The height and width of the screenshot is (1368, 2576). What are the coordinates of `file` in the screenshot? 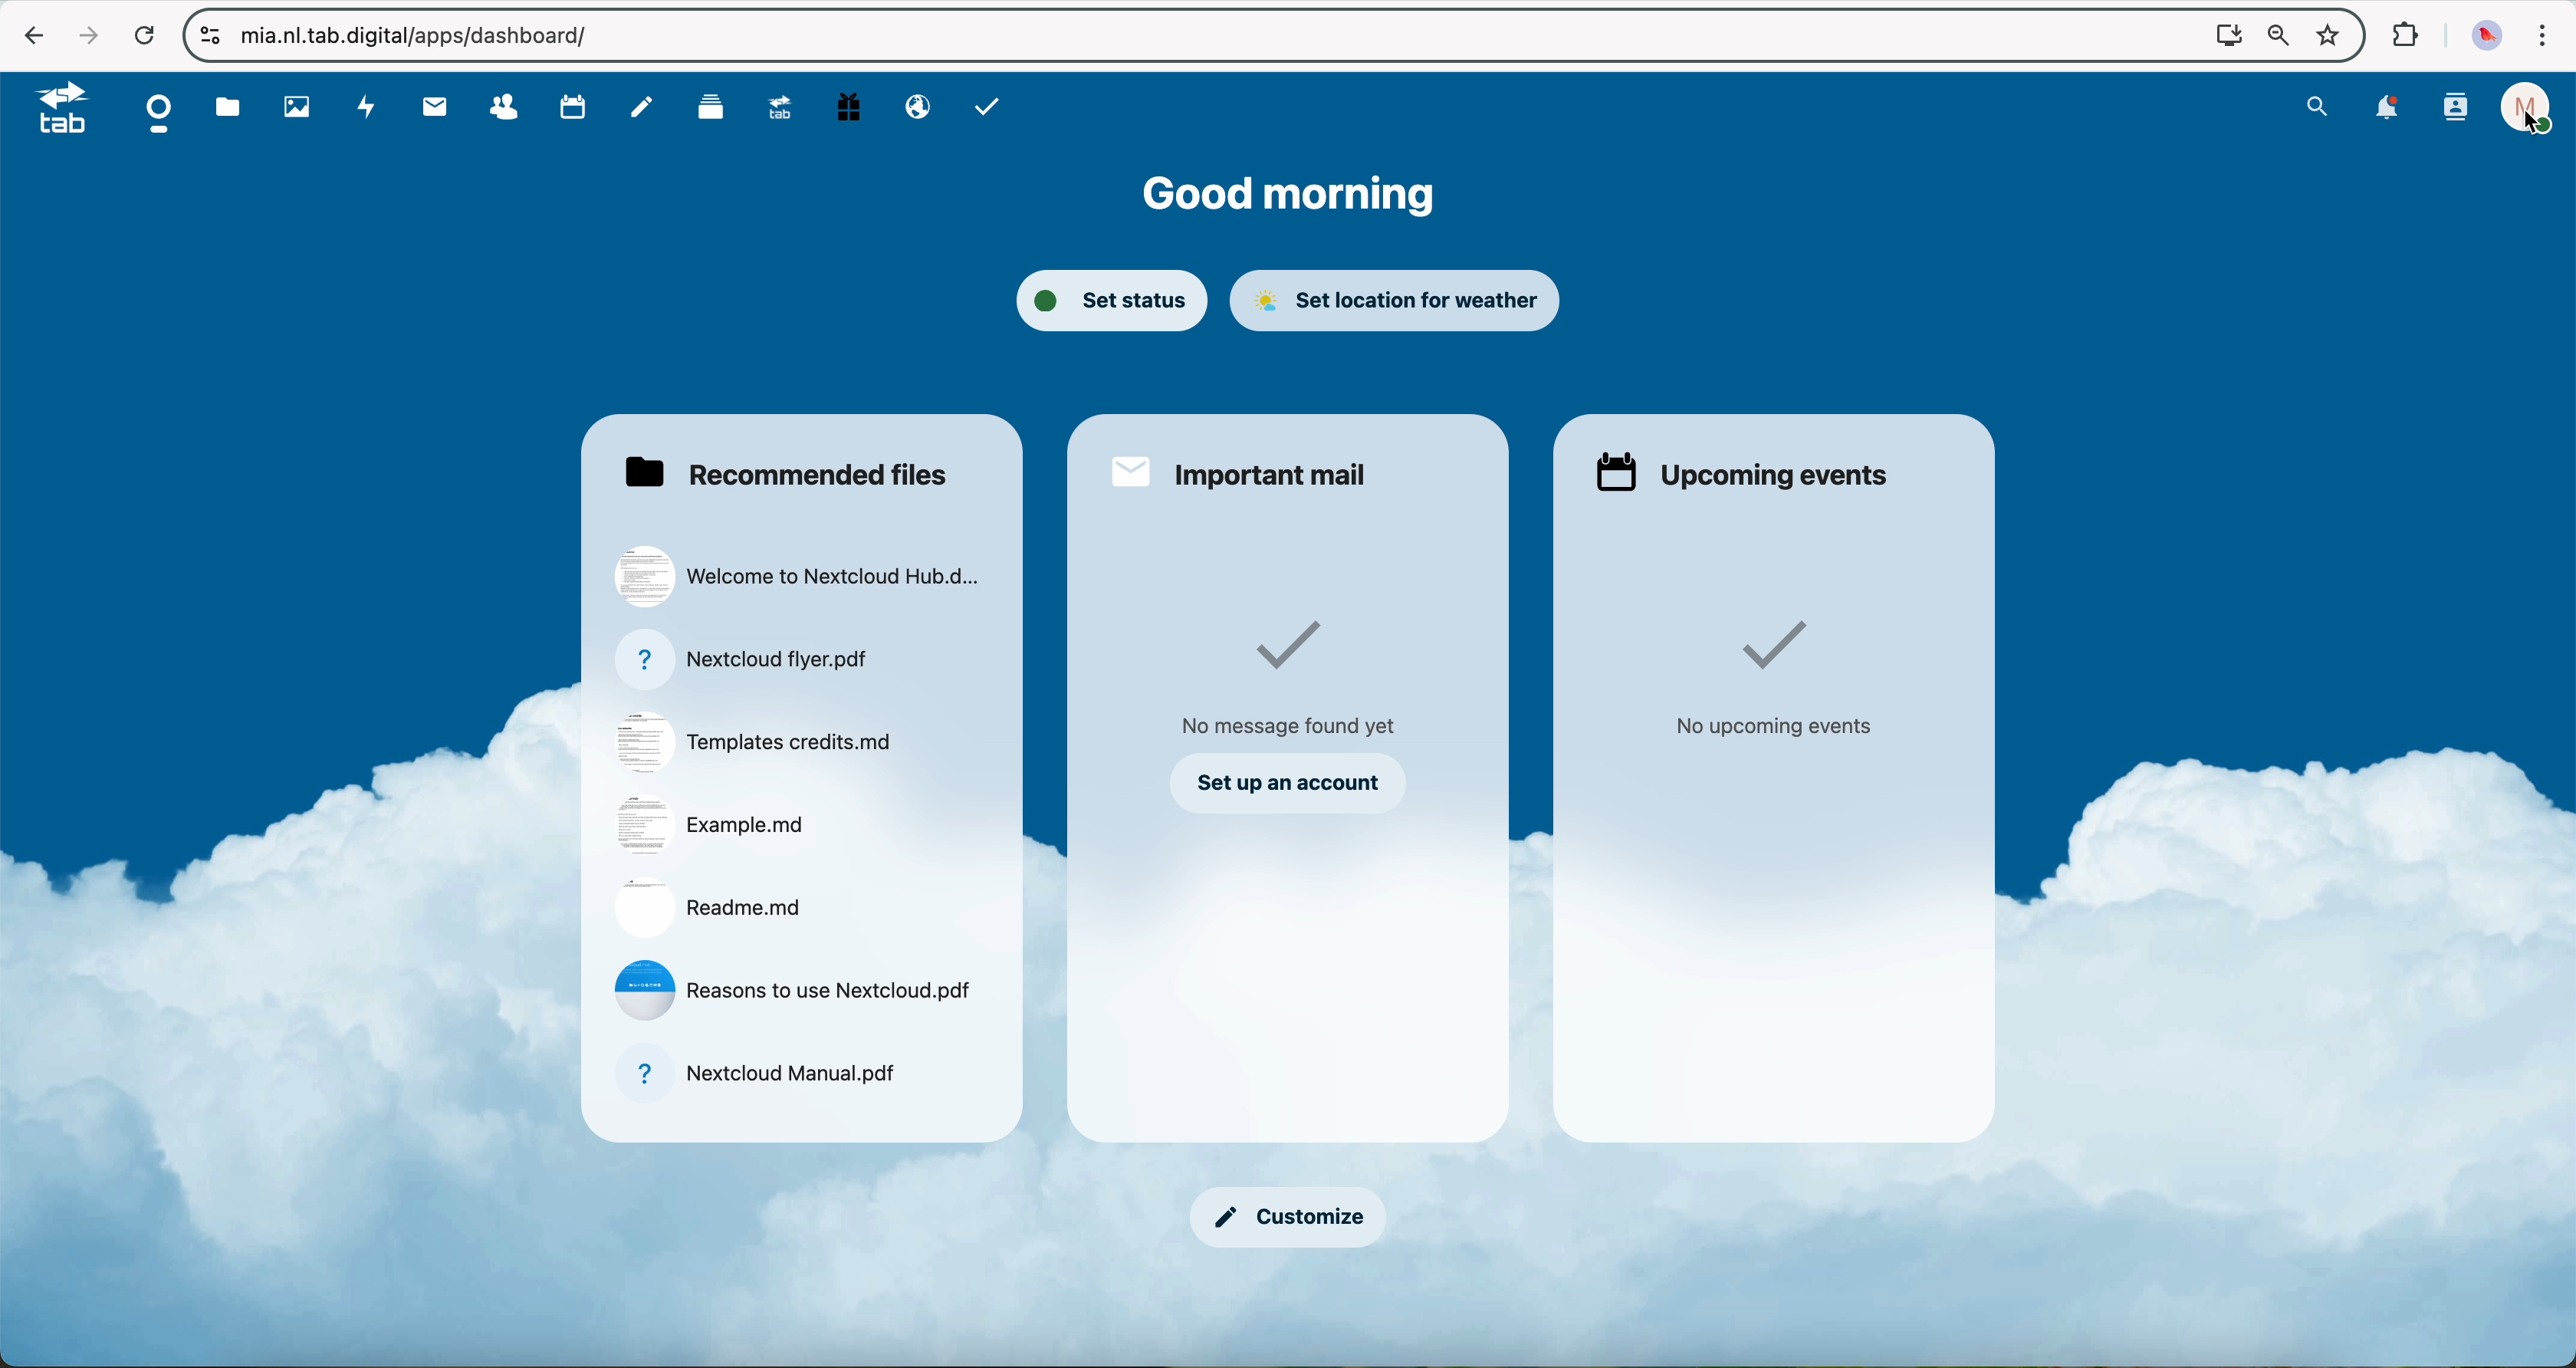 It's located at (797, 989).